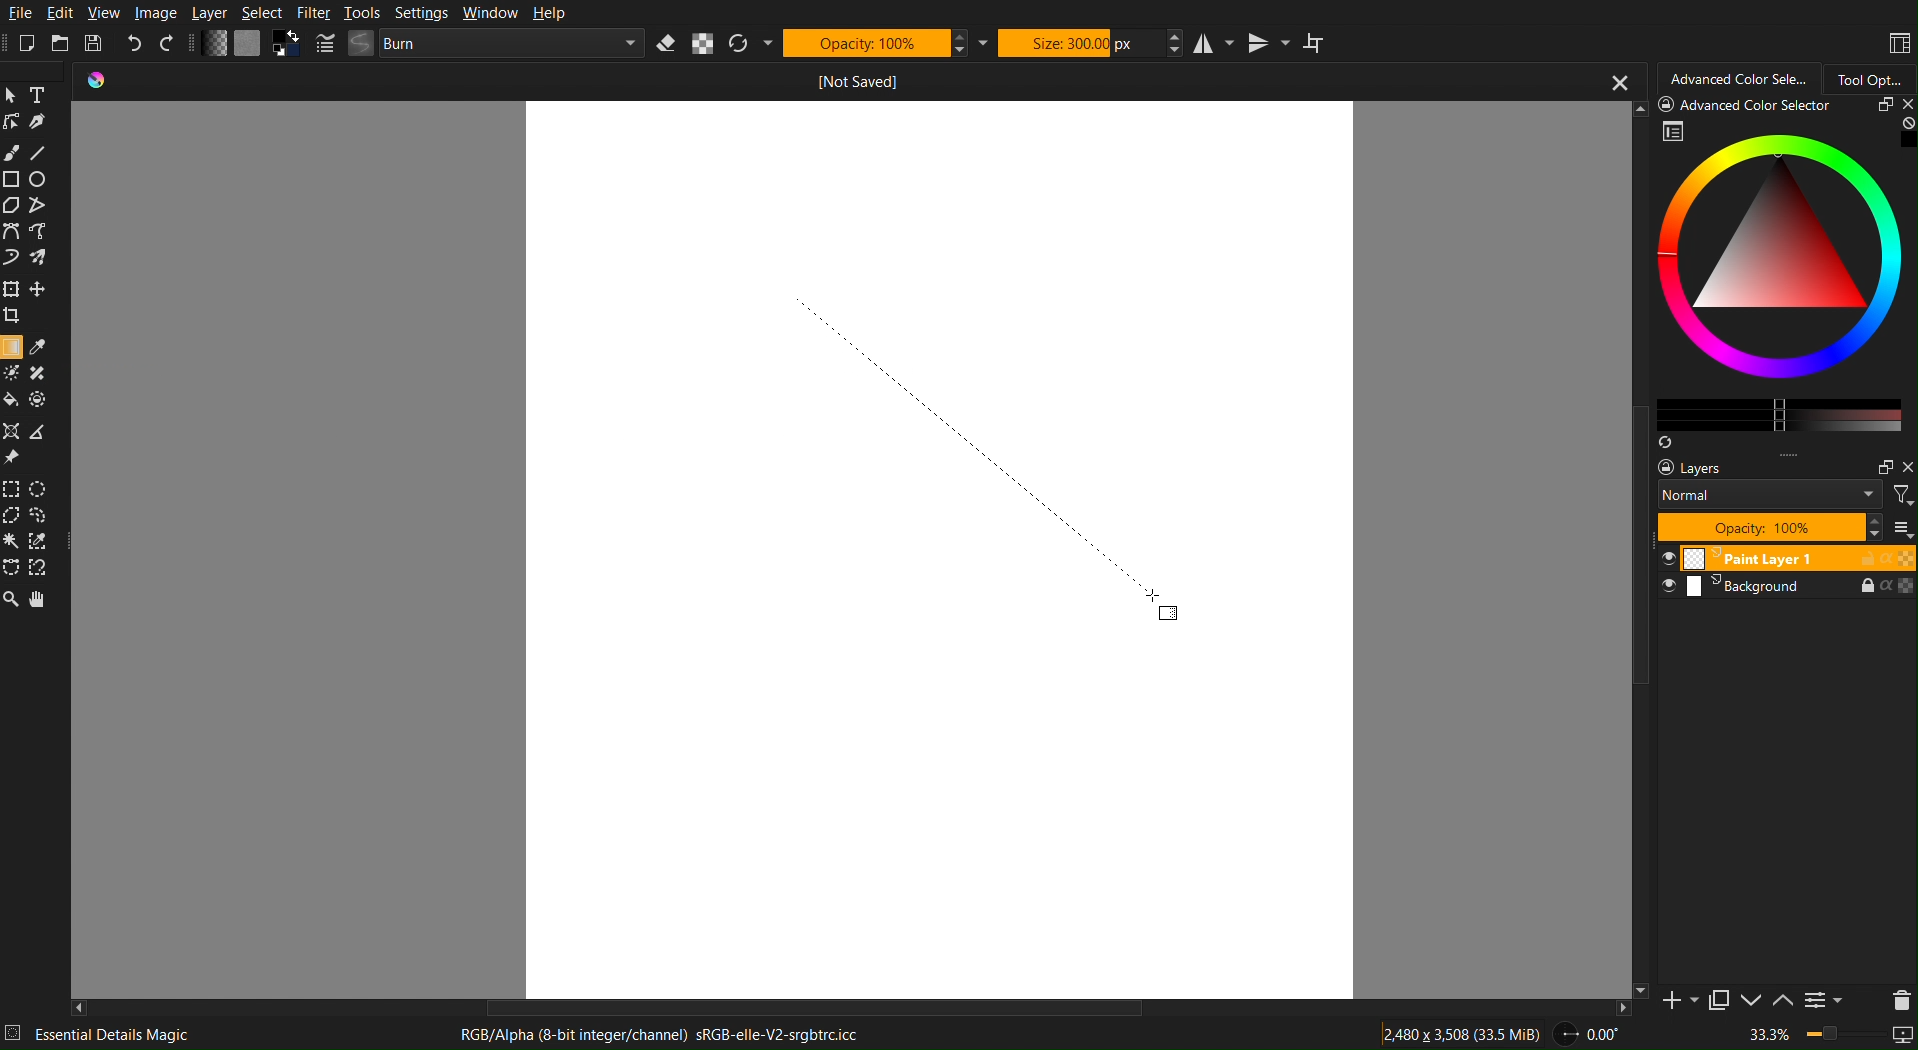 The width and height of the screenshot is (1918, 1050). Describe the element at coordinates (362, 13) in the screenshot. I see `Tools` at that location.